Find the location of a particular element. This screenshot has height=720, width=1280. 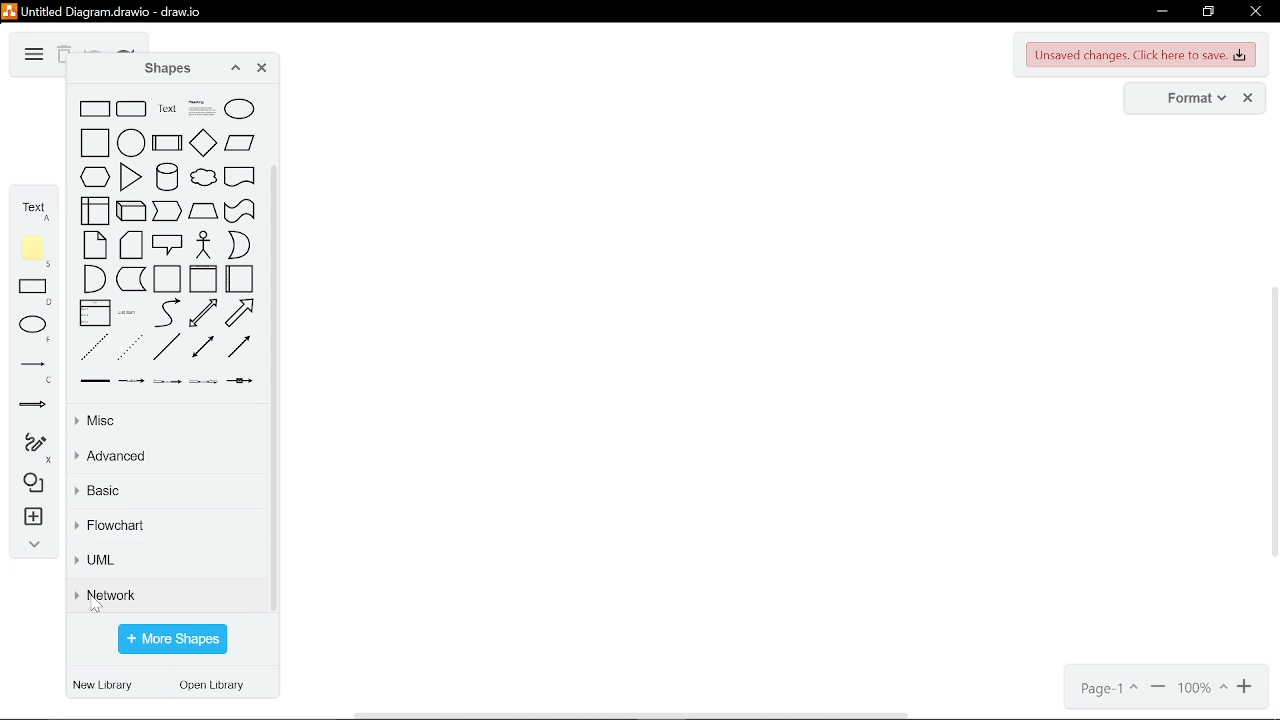

text is located at coordinates (167, 109).